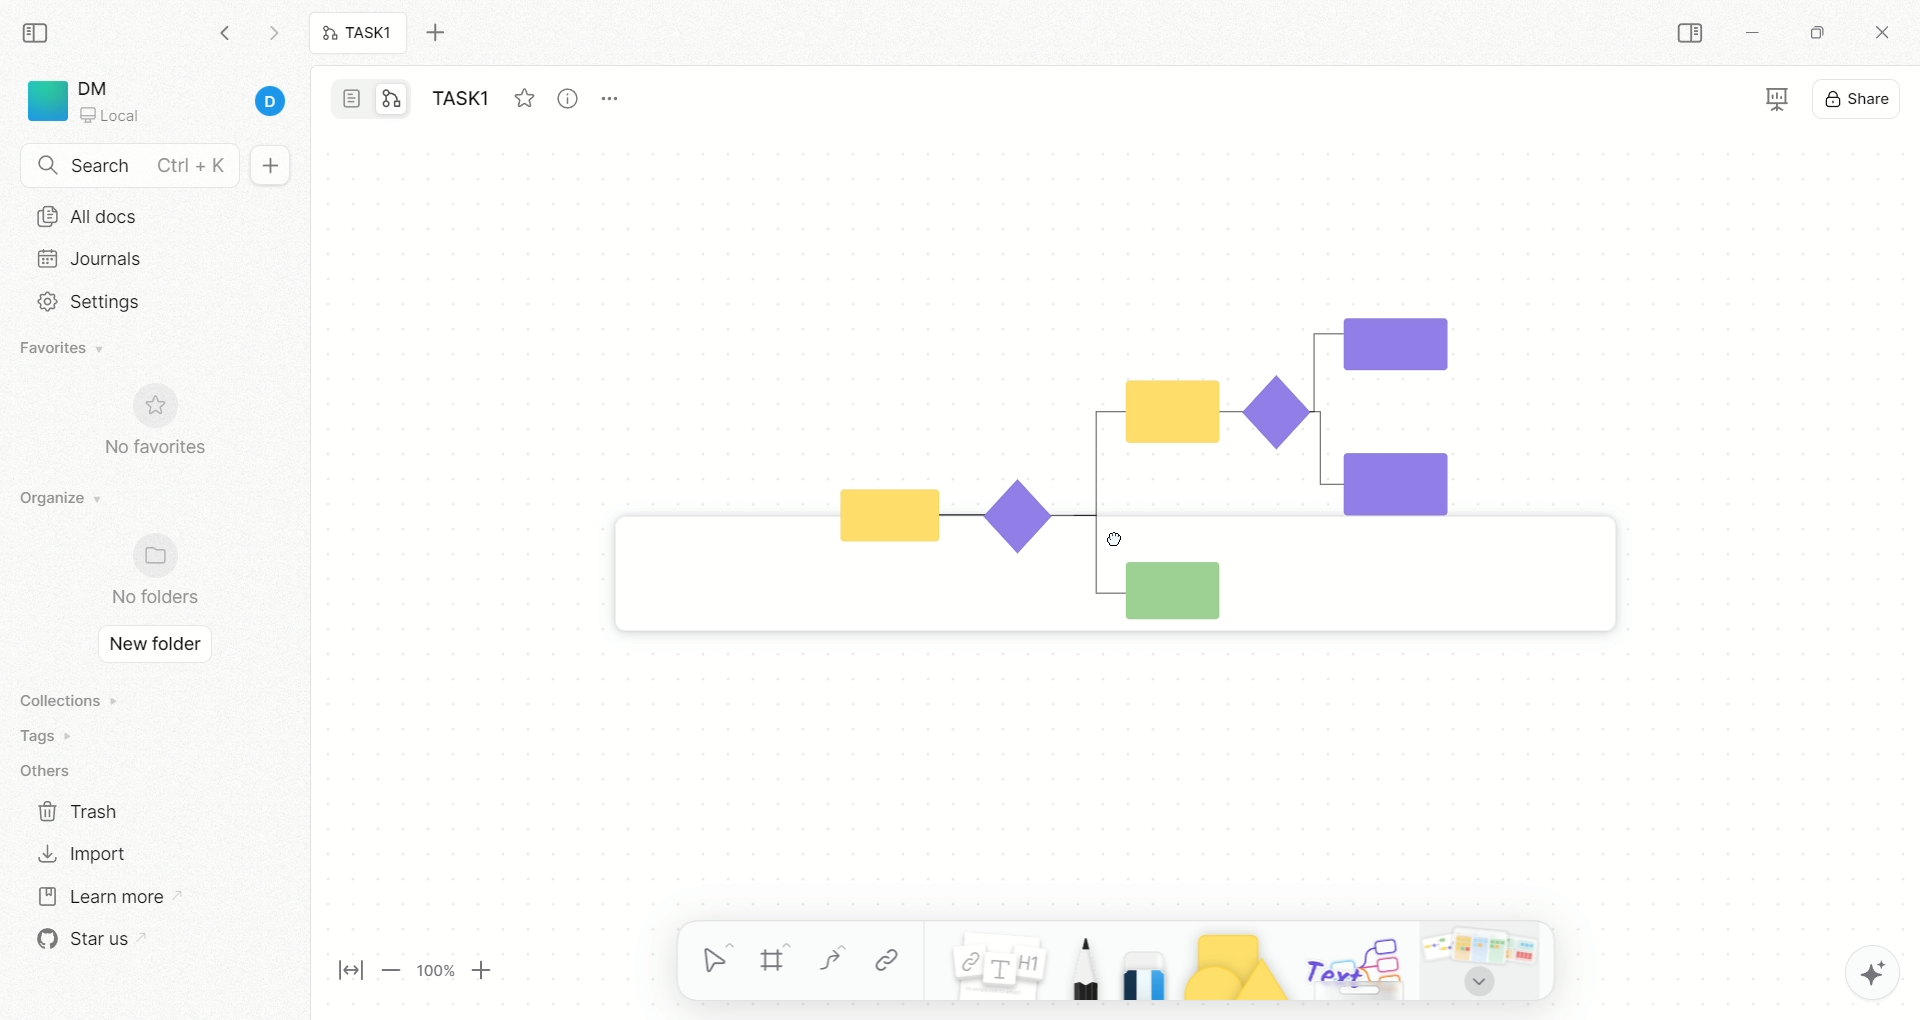 The width and height of the screenshot is (1920, 1020). Describe the element at coordinates (146, 572) in the screenshot. I see `no folder` at that location.